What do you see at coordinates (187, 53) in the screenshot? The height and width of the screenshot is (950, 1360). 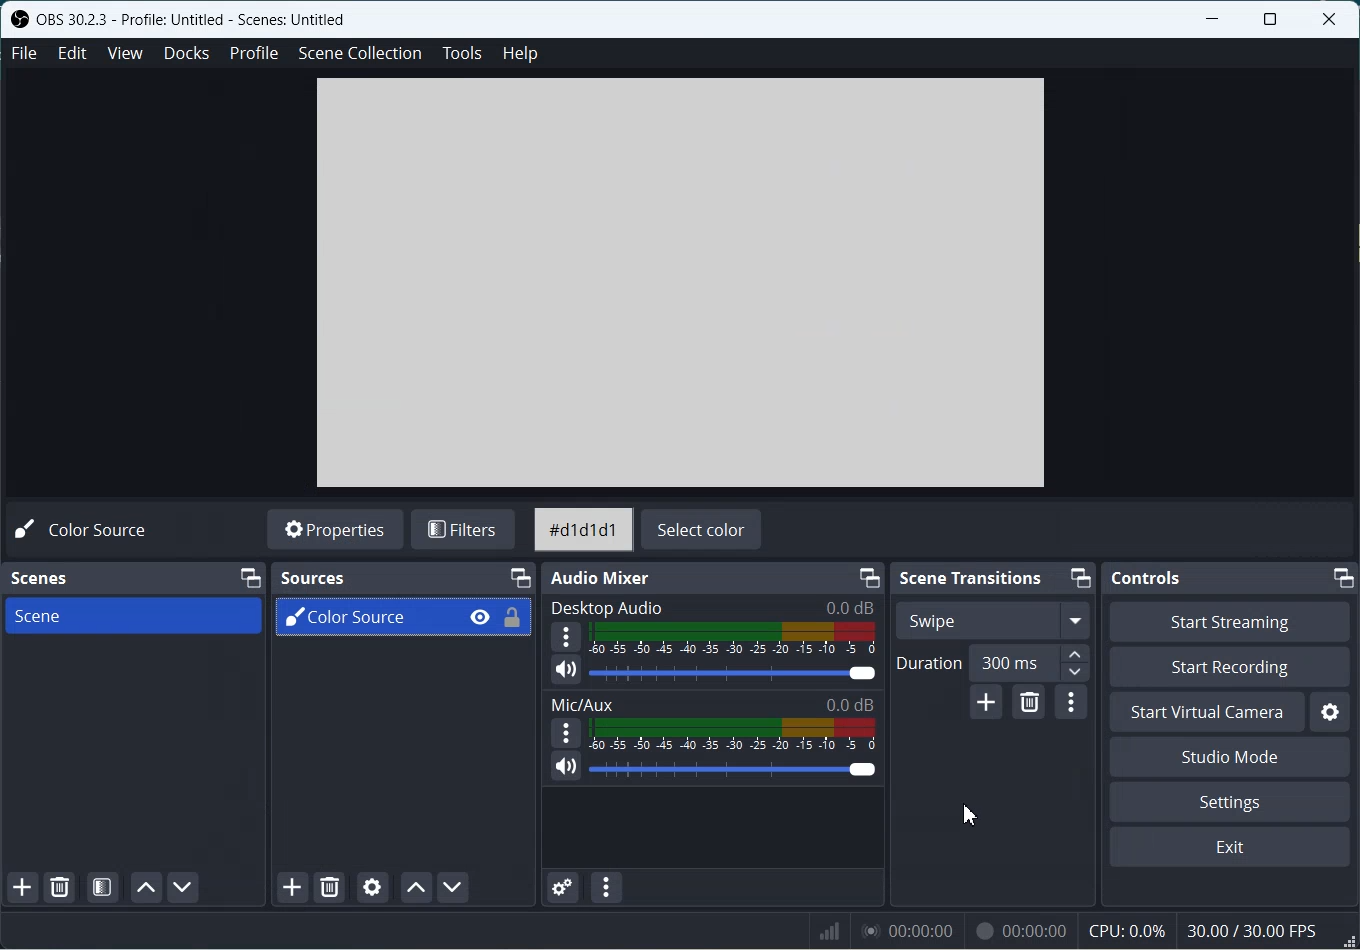 I see `Docks` at bounding box center [187, 53].